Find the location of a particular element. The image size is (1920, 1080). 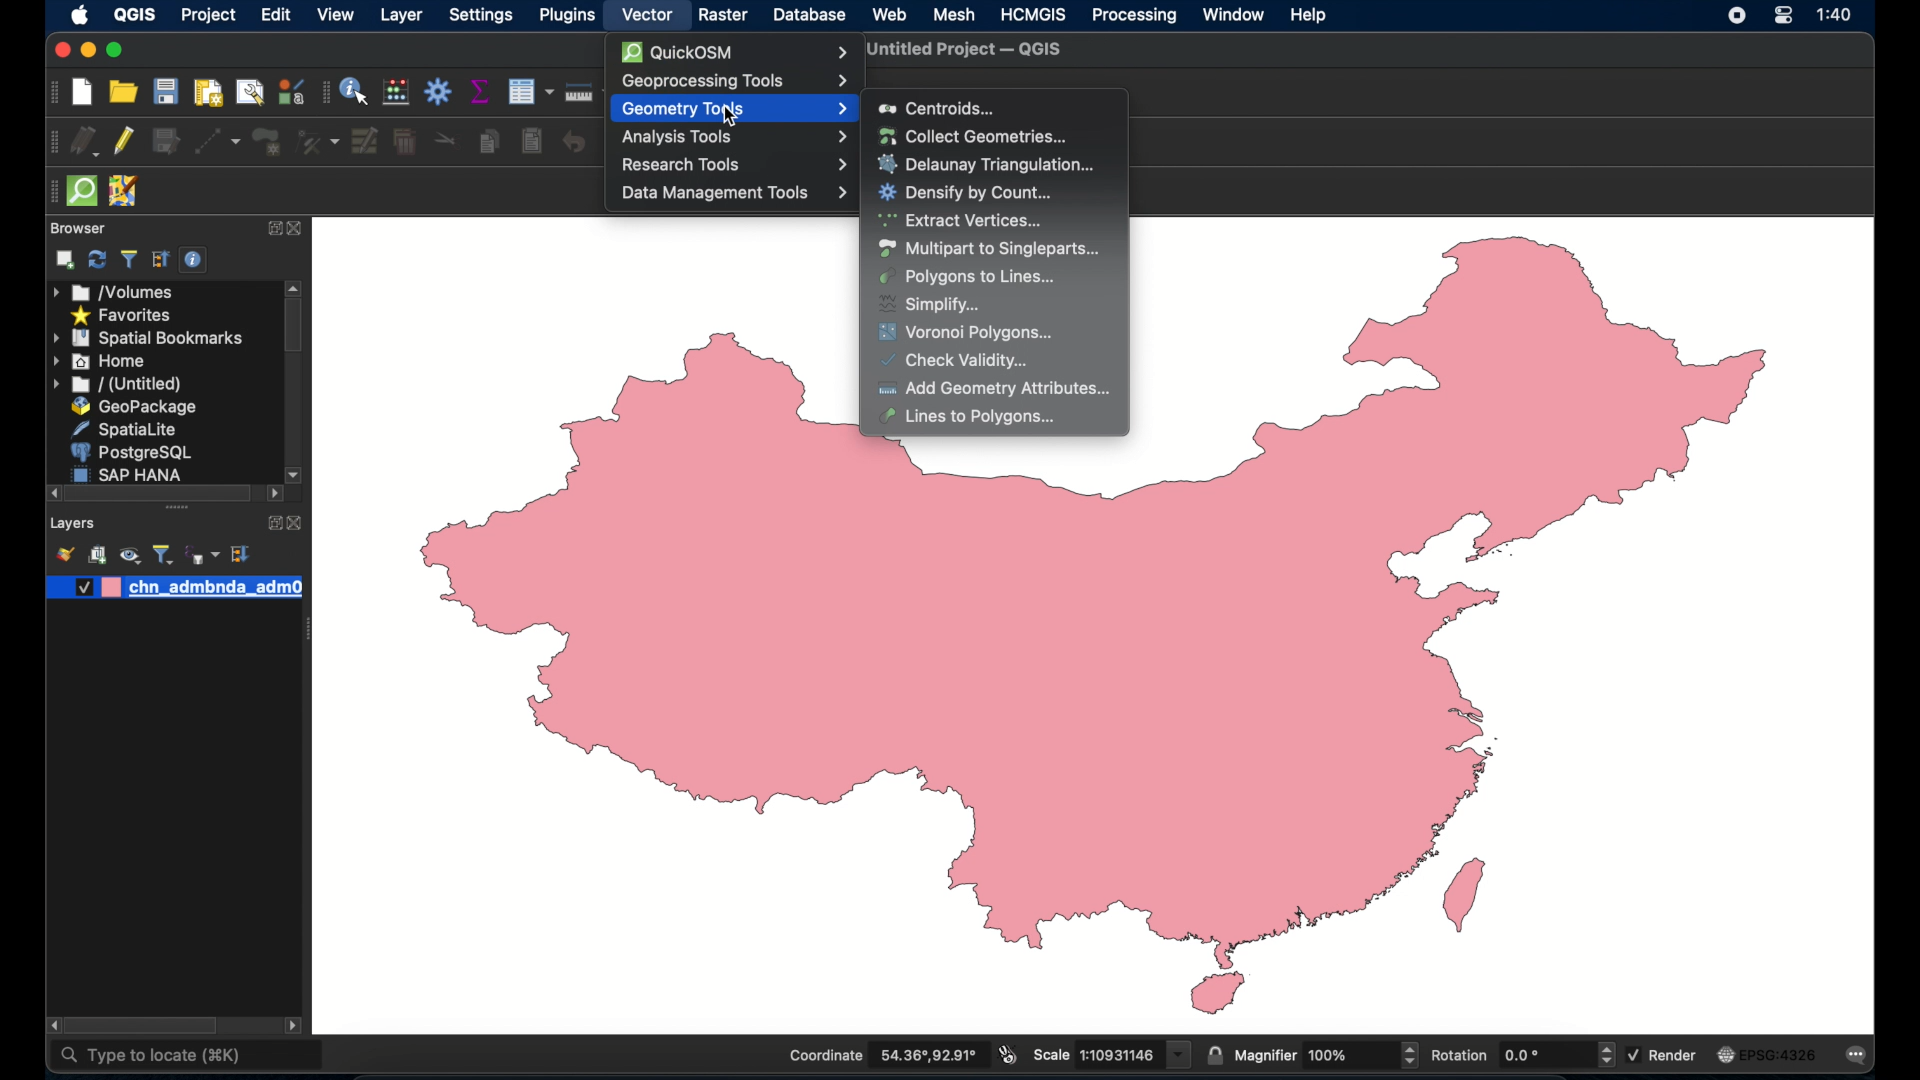

volumes is located at coordinates (114, 292).